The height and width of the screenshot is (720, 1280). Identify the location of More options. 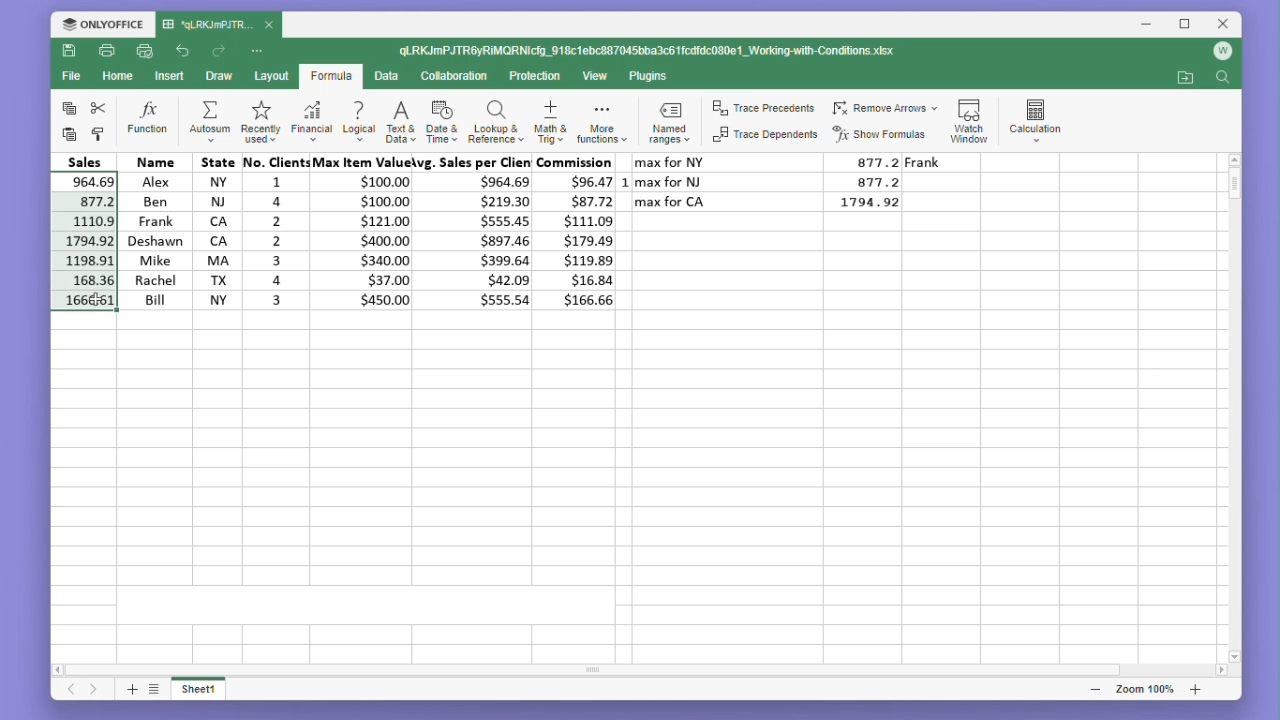
(259, 51).